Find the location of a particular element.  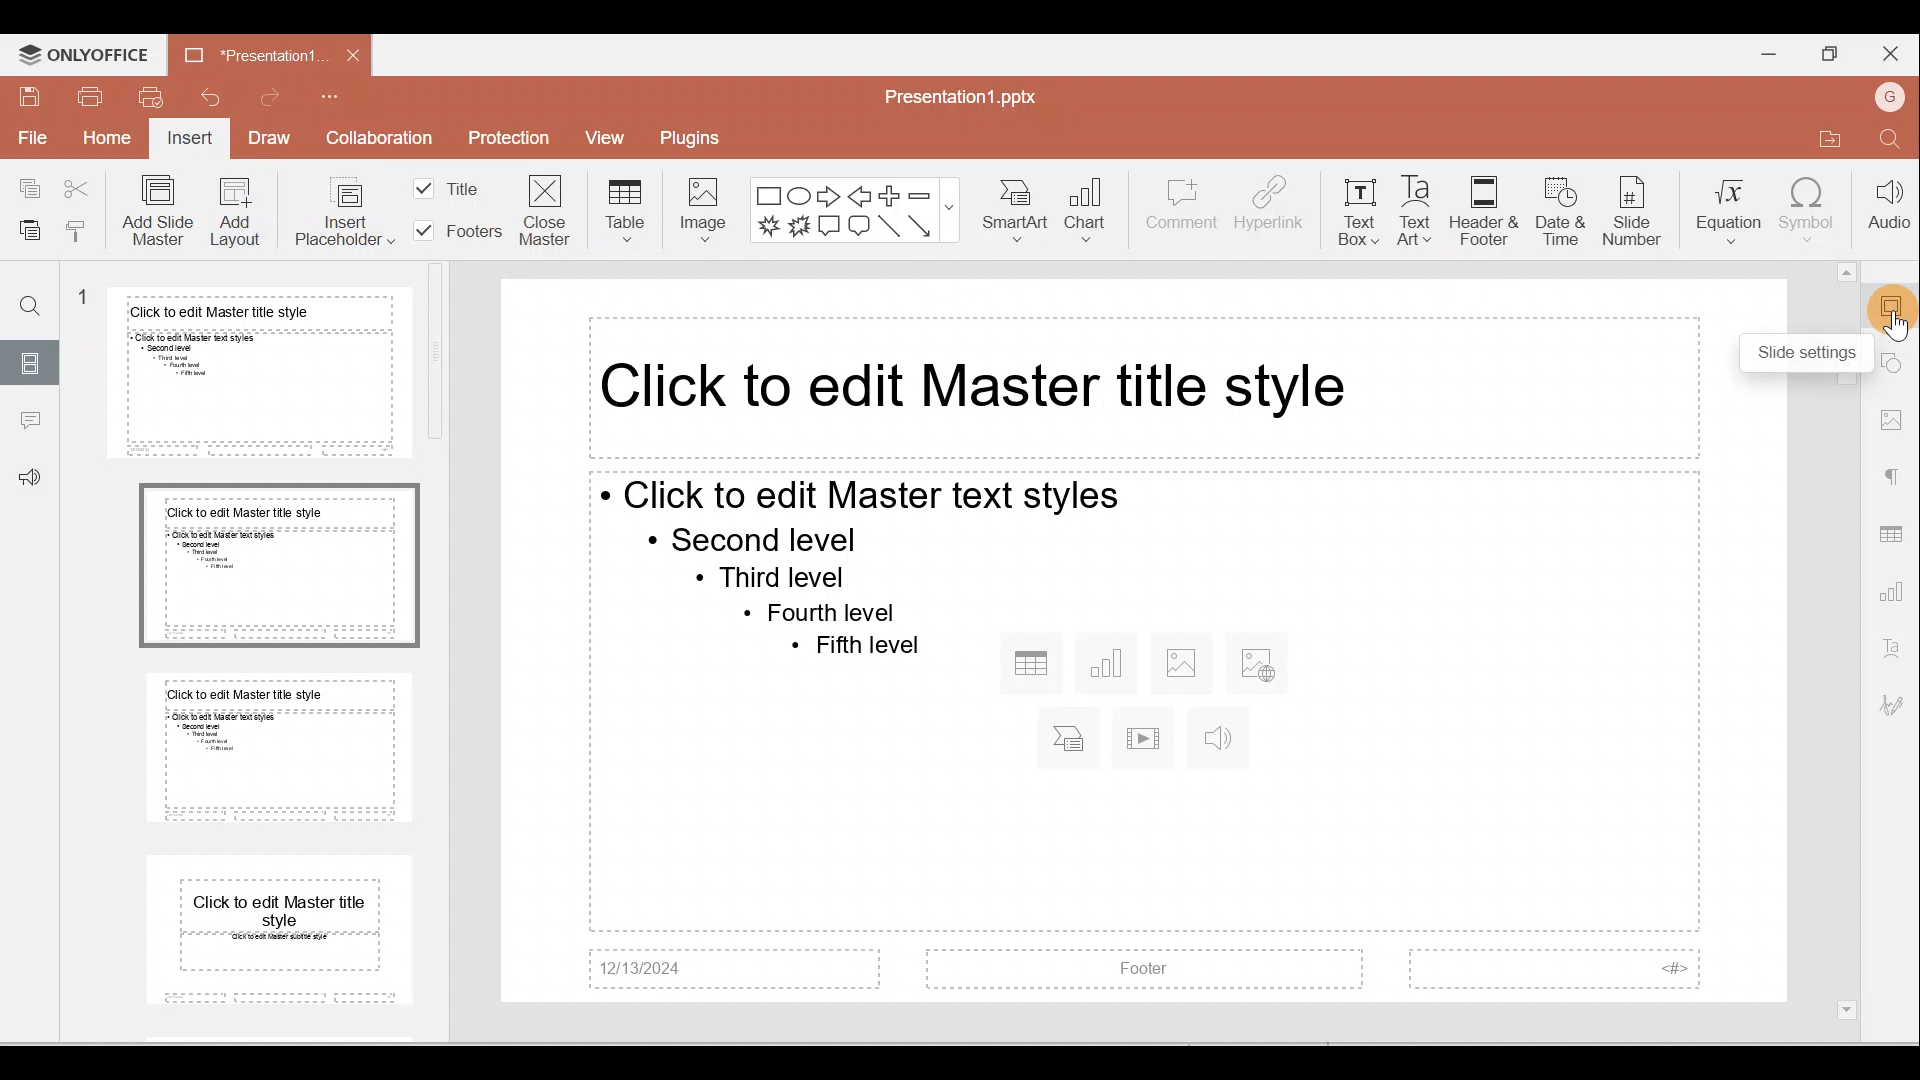

Image settings is located at coordinates (1896, 420).